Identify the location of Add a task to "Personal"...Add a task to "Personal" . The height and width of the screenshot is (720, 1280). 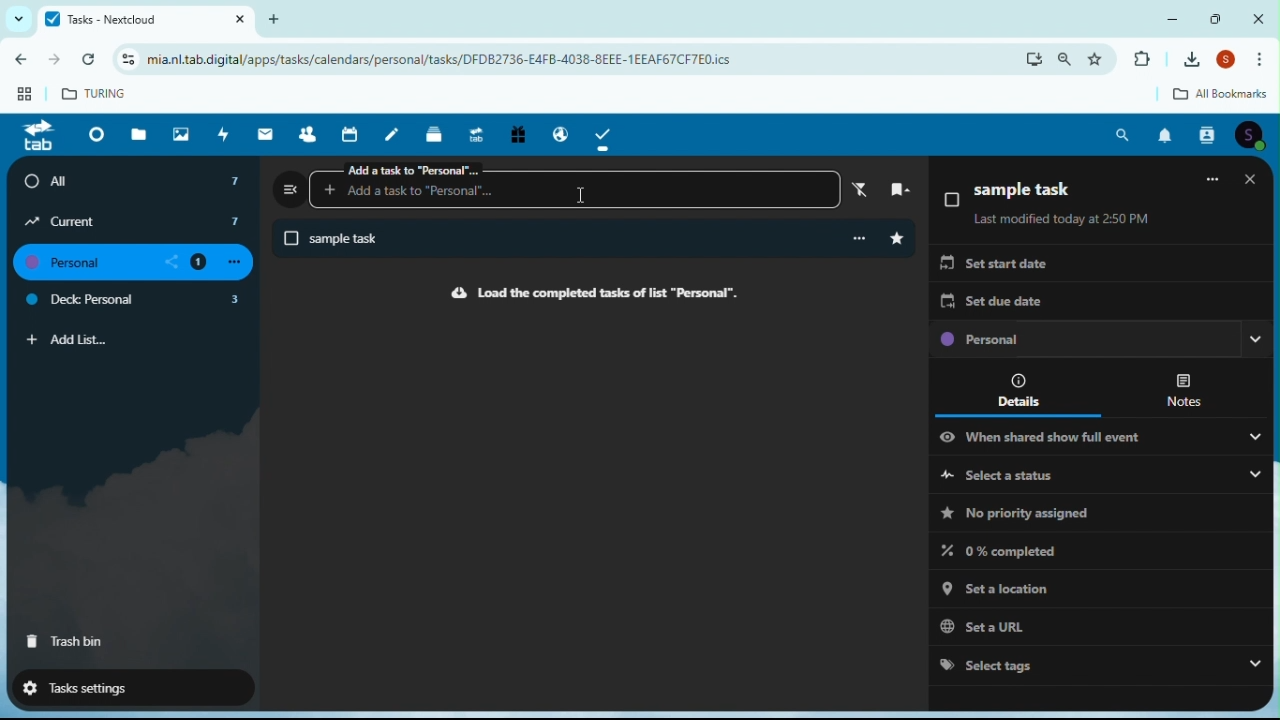
(574, 184).